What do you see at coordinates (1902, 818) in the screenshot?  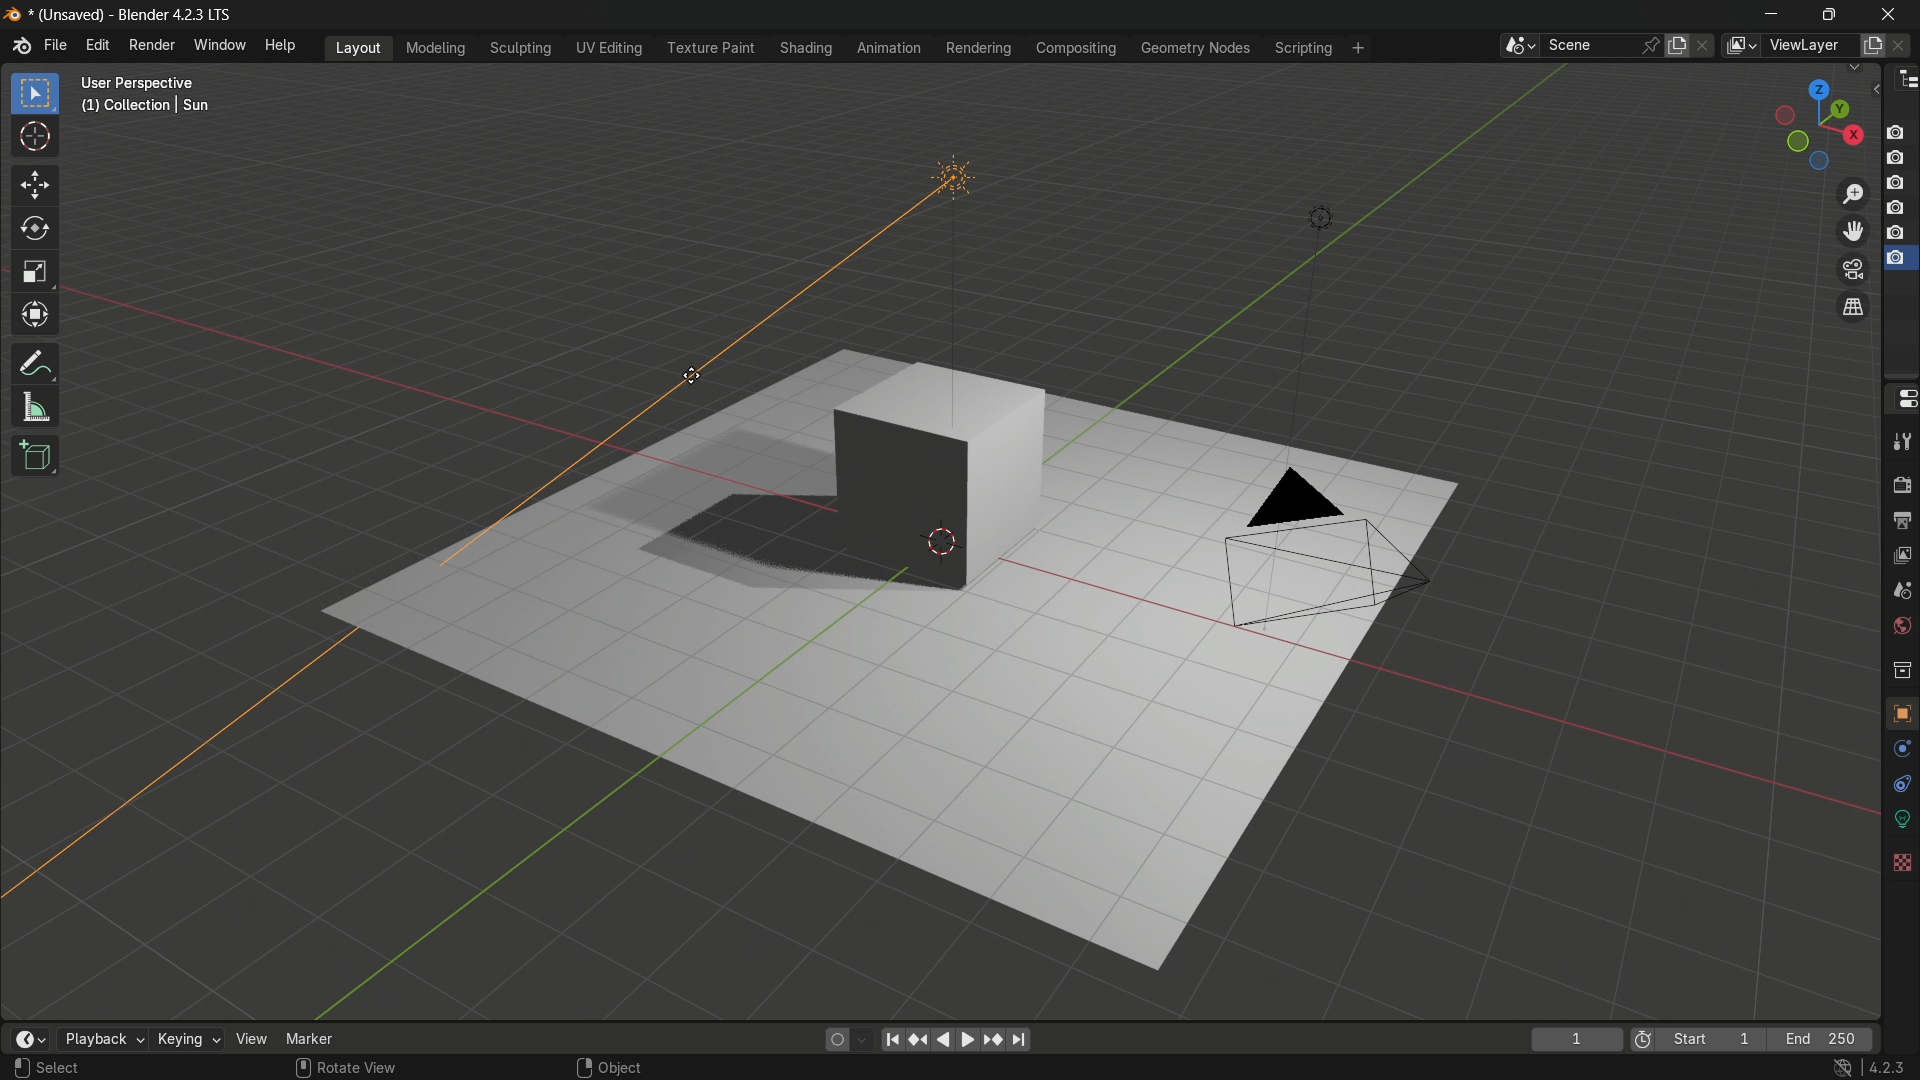 I see `data` at bounding box center [1902, 818].